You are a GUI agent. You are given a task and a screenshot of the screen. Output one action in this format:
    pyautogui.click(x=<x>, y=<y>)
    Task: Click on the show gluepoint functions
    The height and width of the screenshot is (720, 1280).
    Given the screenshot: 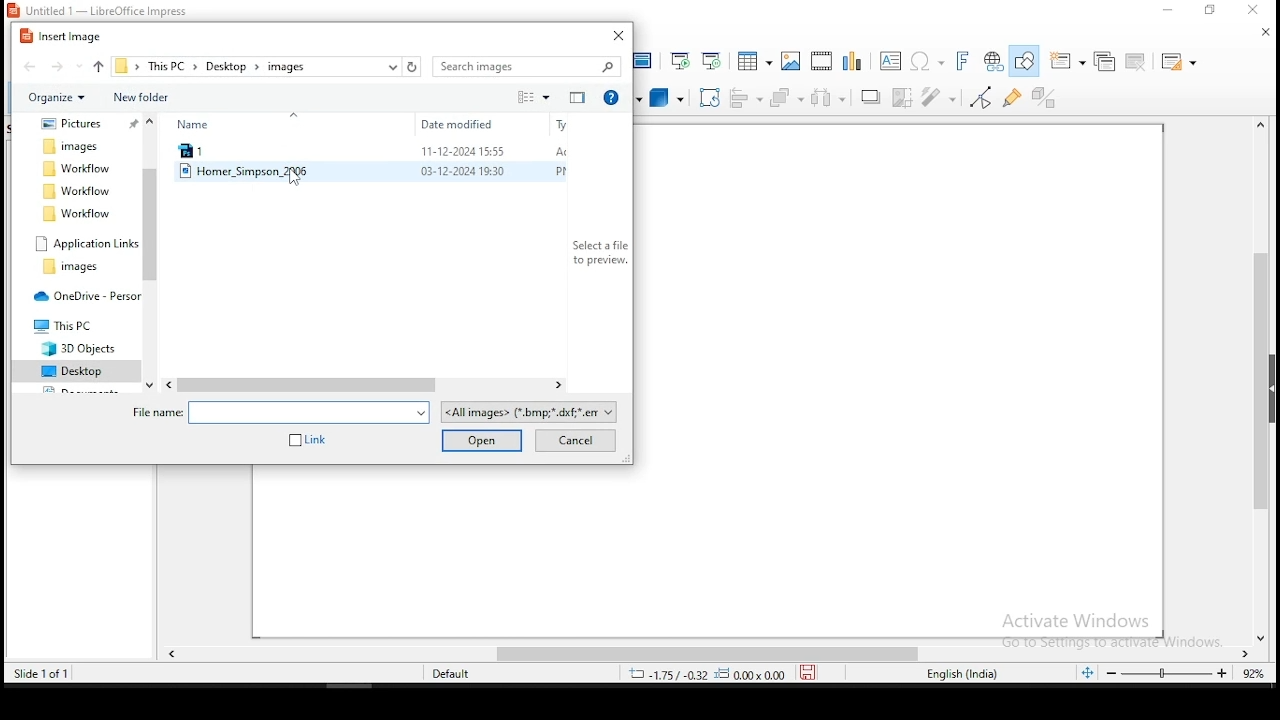 What is the action you would take?
    pyautogui.click(x=1015, y=96)
    